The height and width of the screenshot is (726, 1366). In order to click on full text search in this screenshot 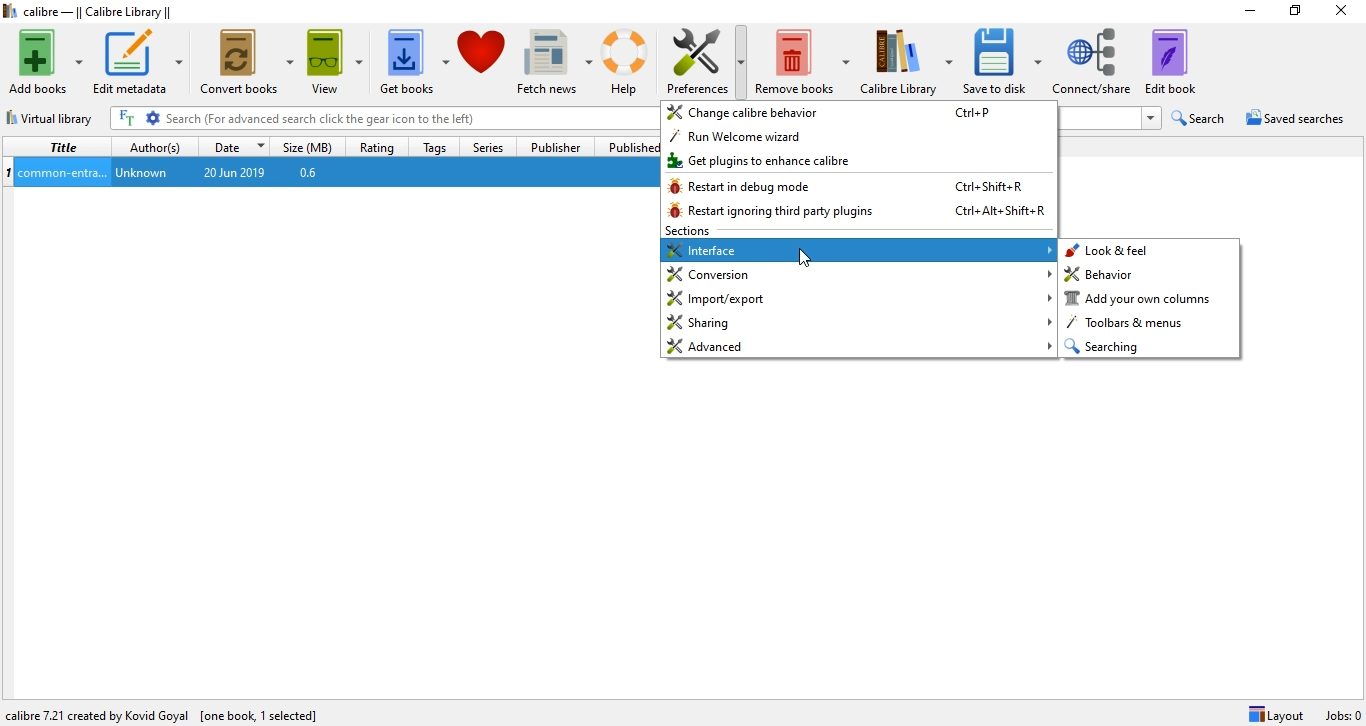, I will do `click(129, 118)`.